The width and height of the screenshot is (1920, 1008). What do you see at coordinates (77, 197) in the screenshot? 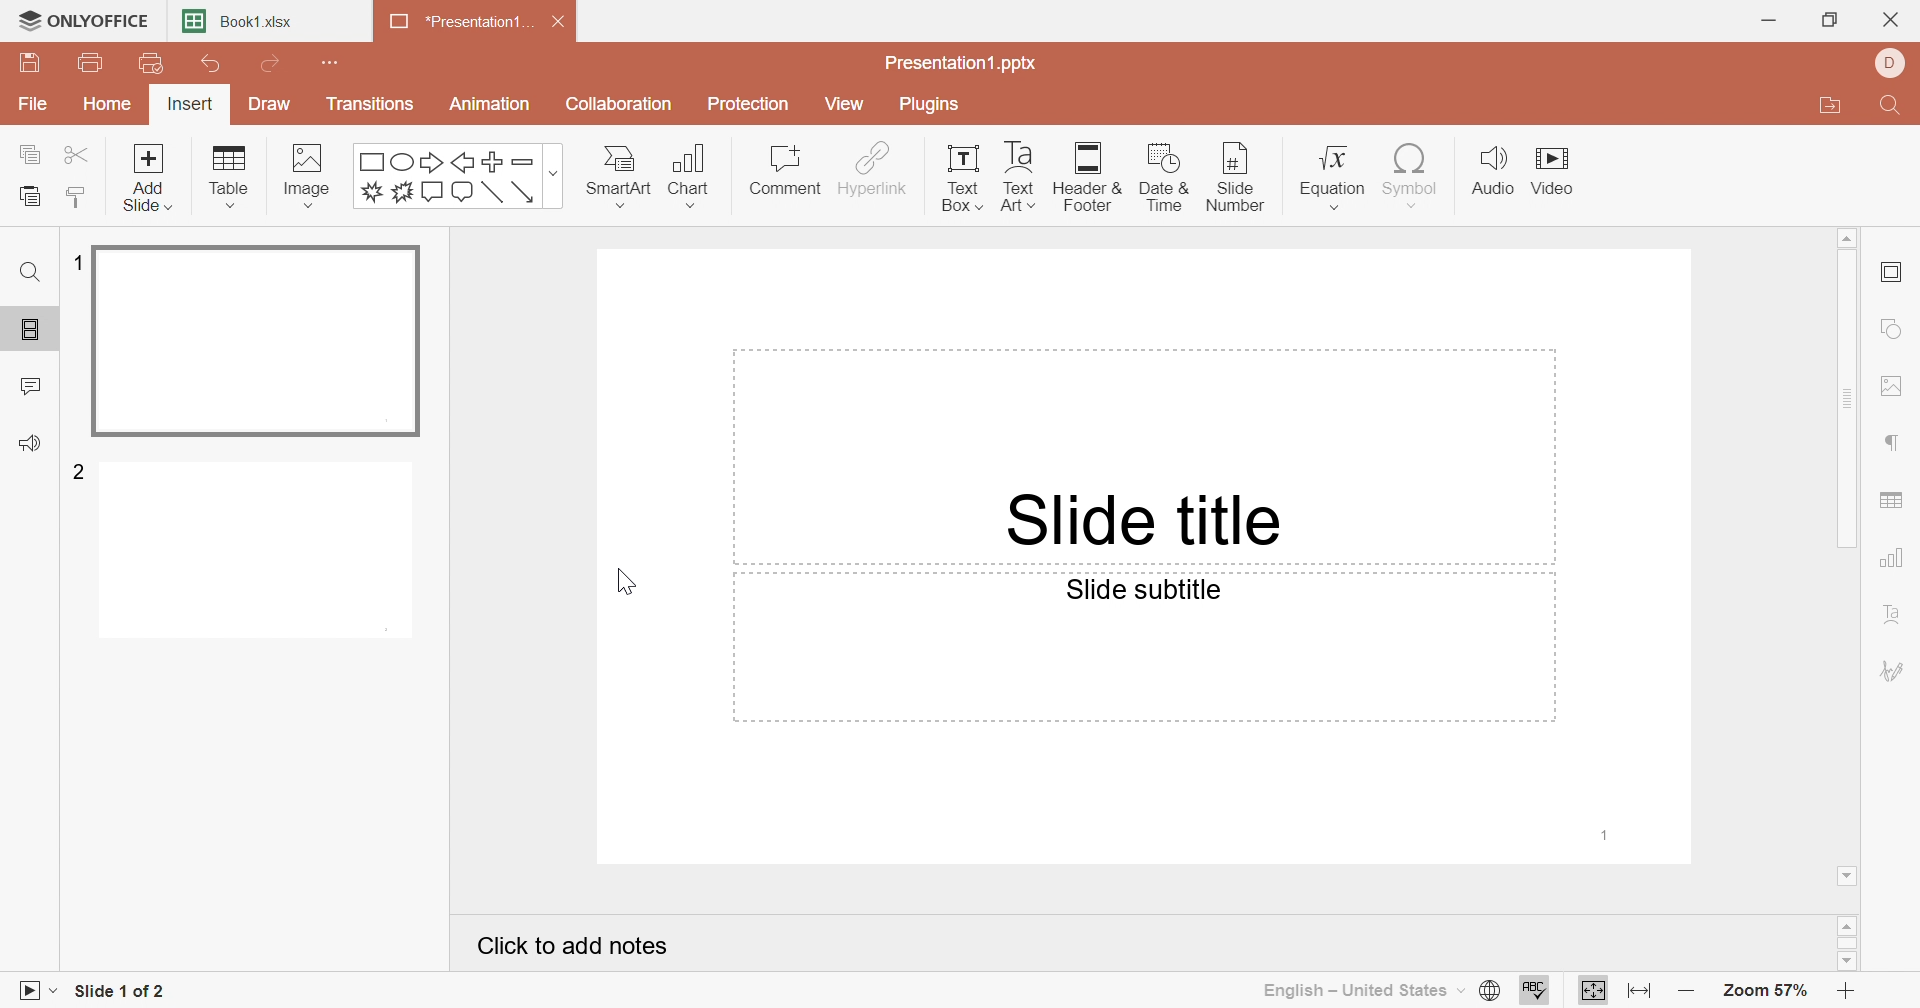
I see `Copy Style` at bounding box center [77, 197].